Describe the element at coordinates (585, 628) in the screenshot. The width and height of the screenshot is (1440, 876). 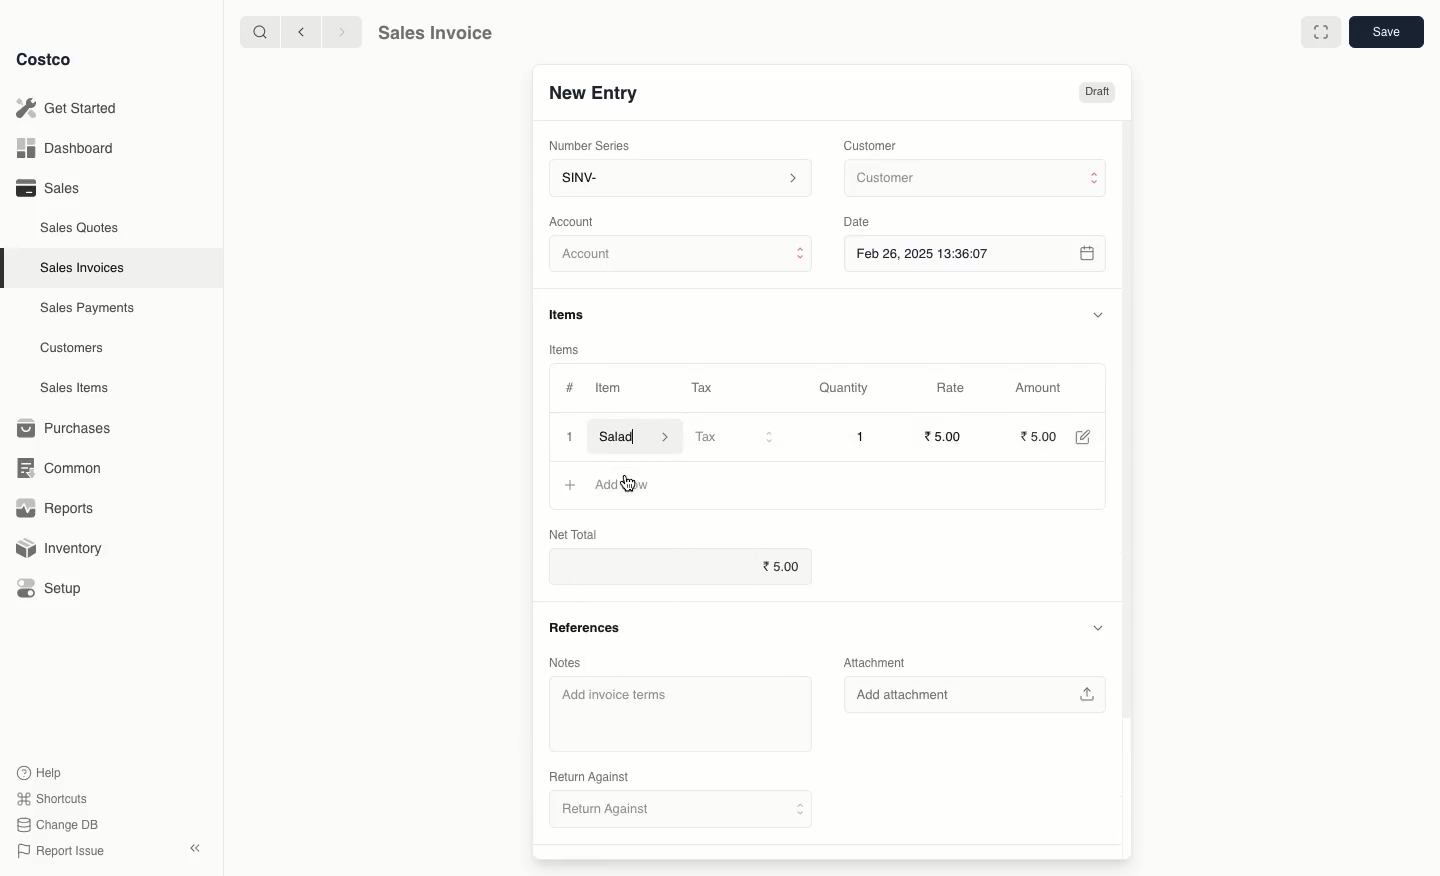
I see `References` at that location.